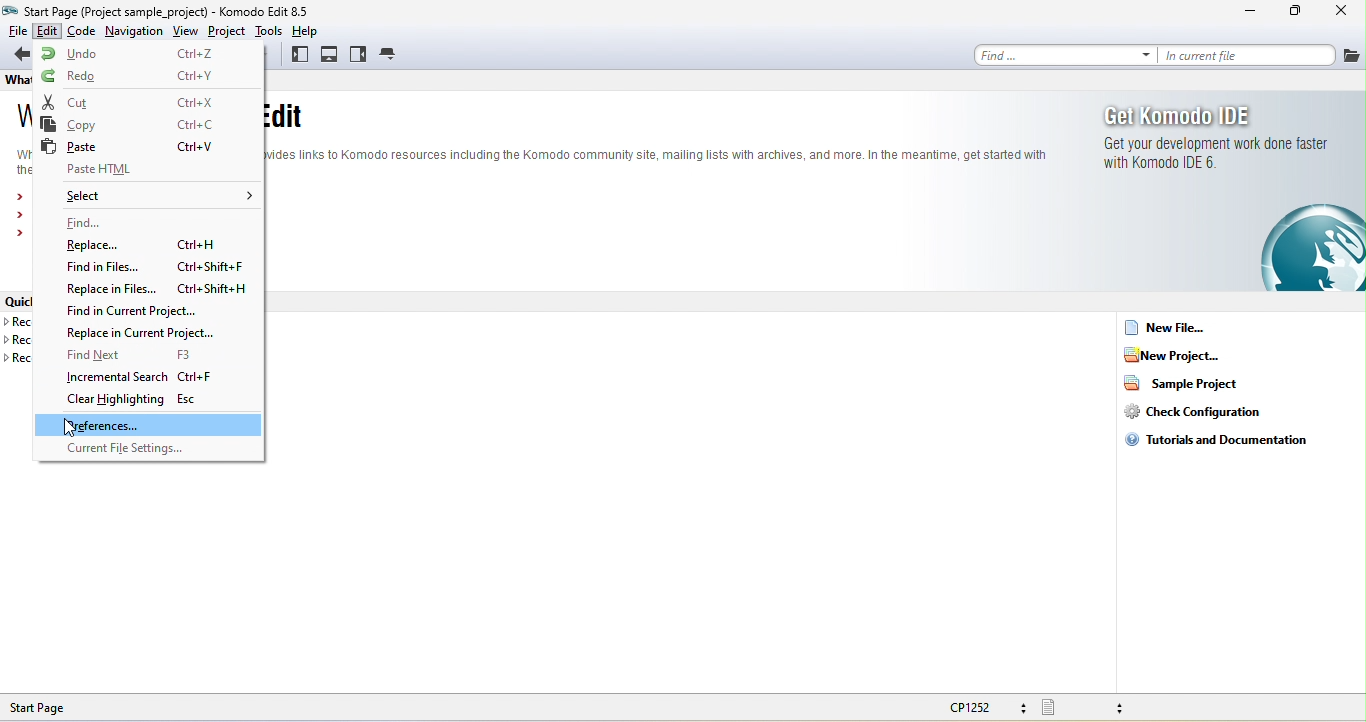  What do you see at coordinates (17, 321) in the screenshot?
I see `recent project` at bounding box center [17, 321].